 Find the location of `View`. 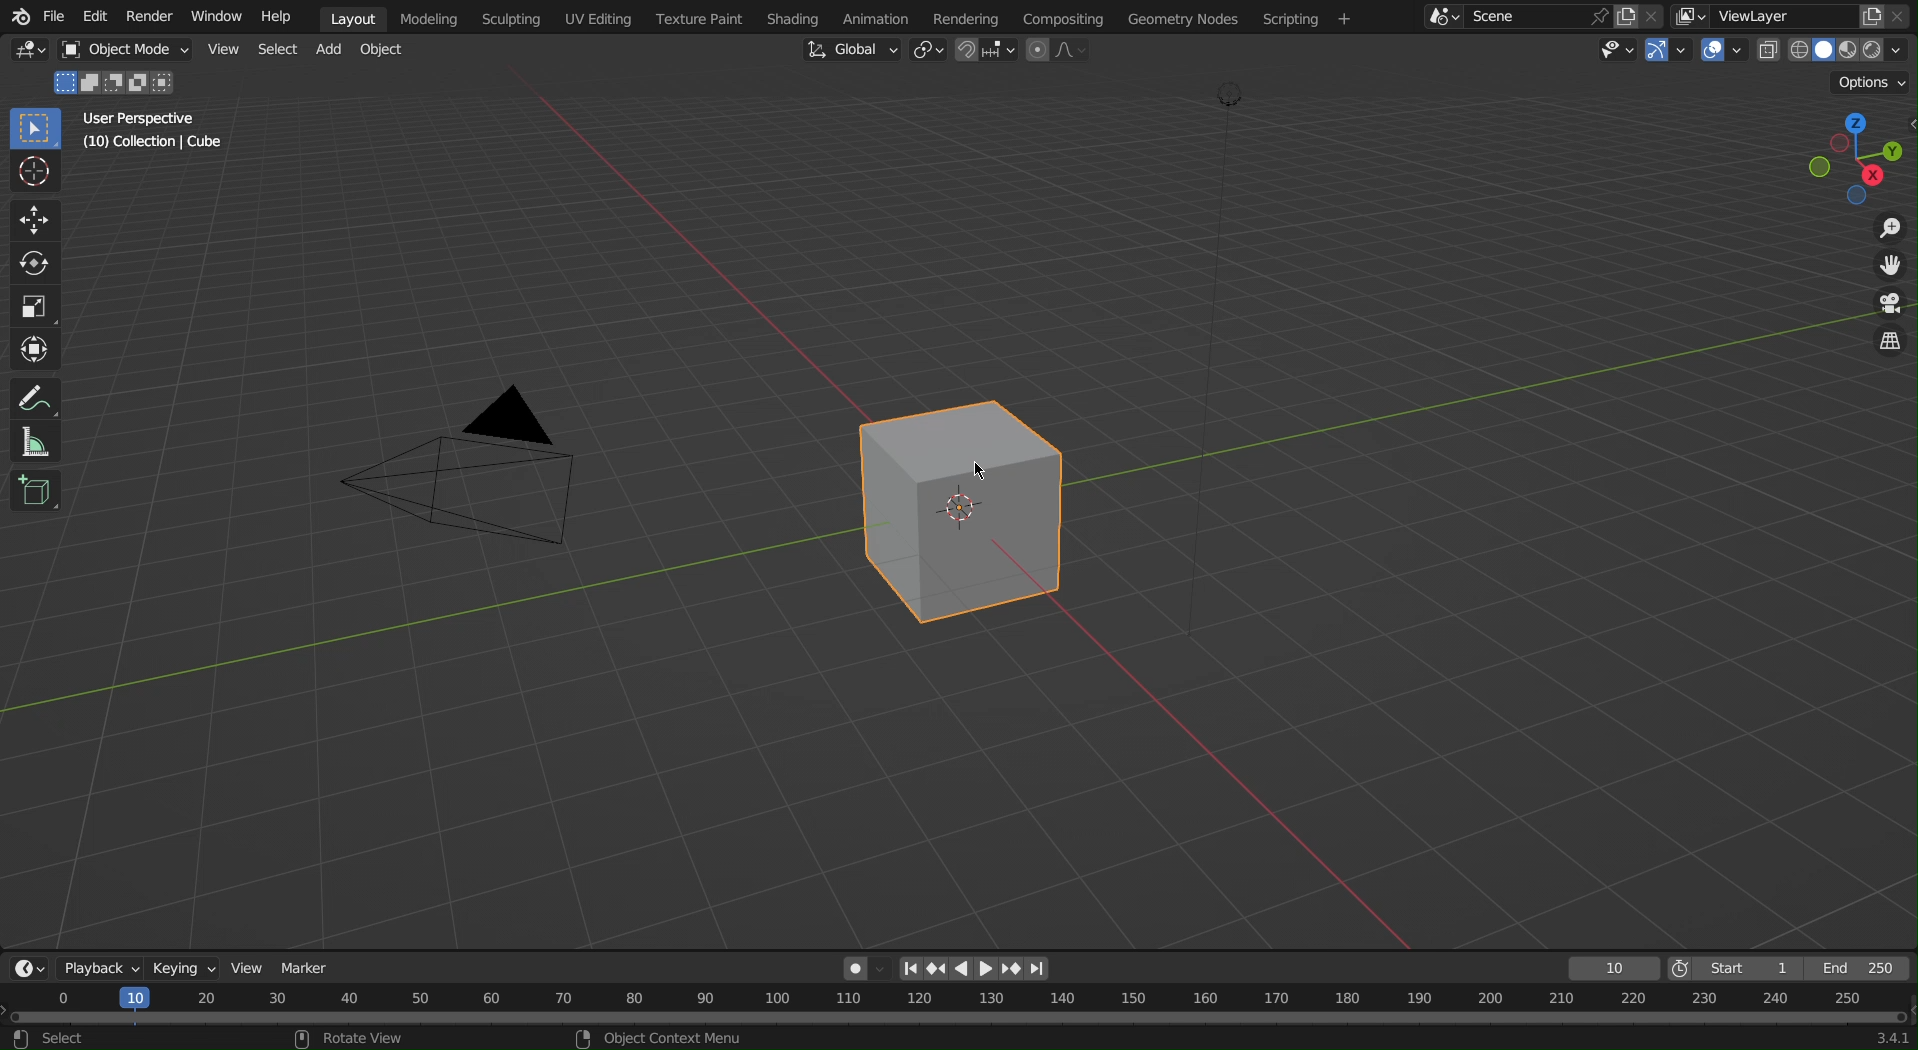

View is located at coordinates (245, 966).